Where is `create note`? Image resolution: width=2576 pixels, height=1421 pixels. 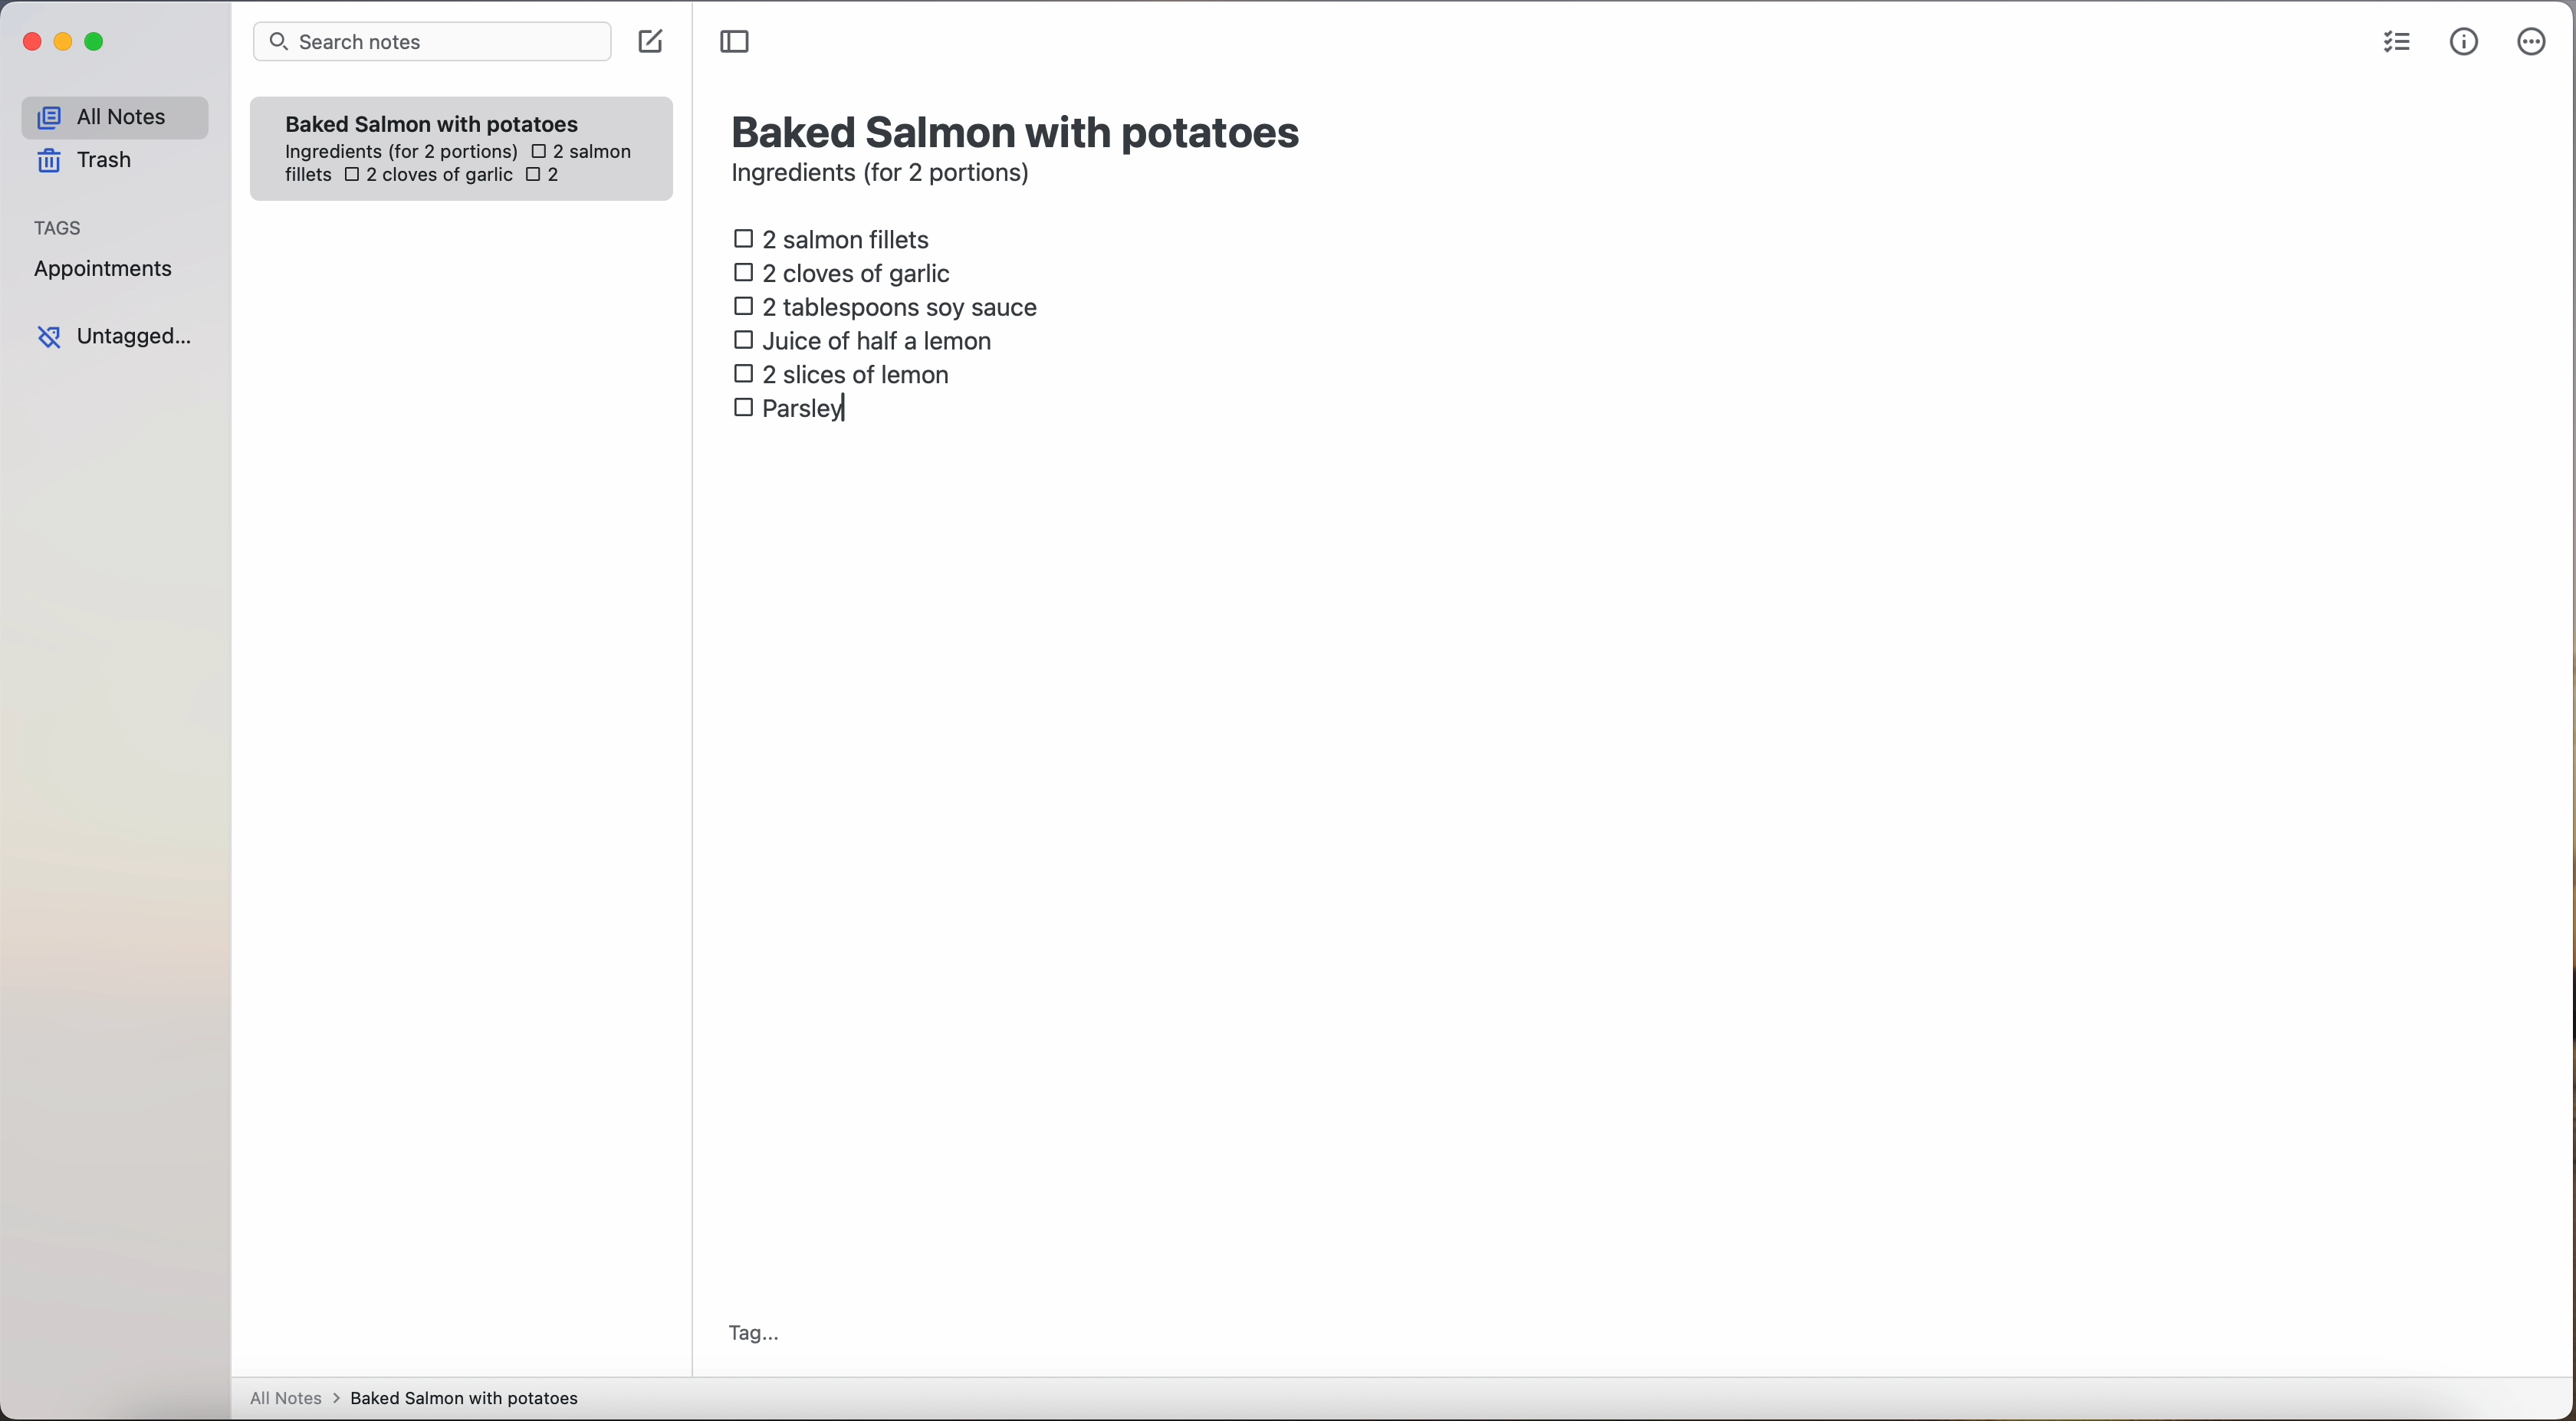
create note is located at coordinates (649, 42).